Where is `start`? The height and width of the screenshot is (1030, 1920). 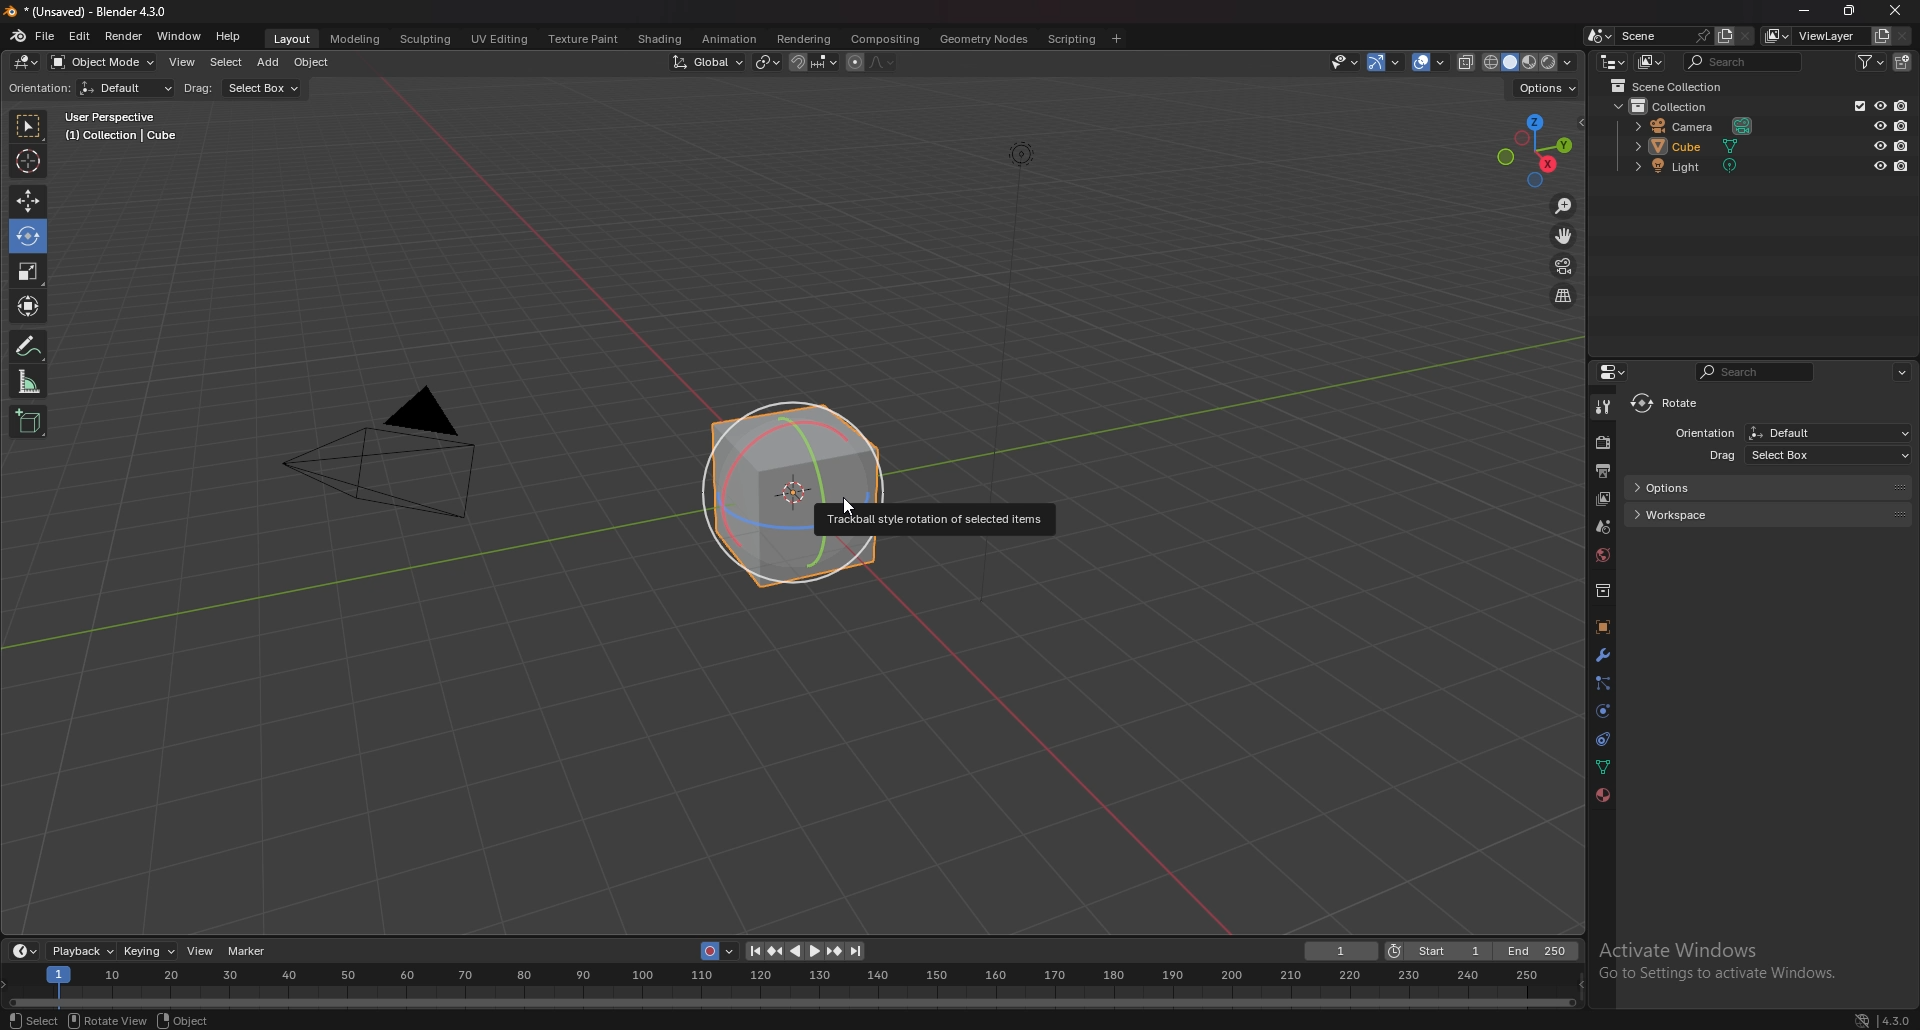
start is located at coordinates (1439, 951).